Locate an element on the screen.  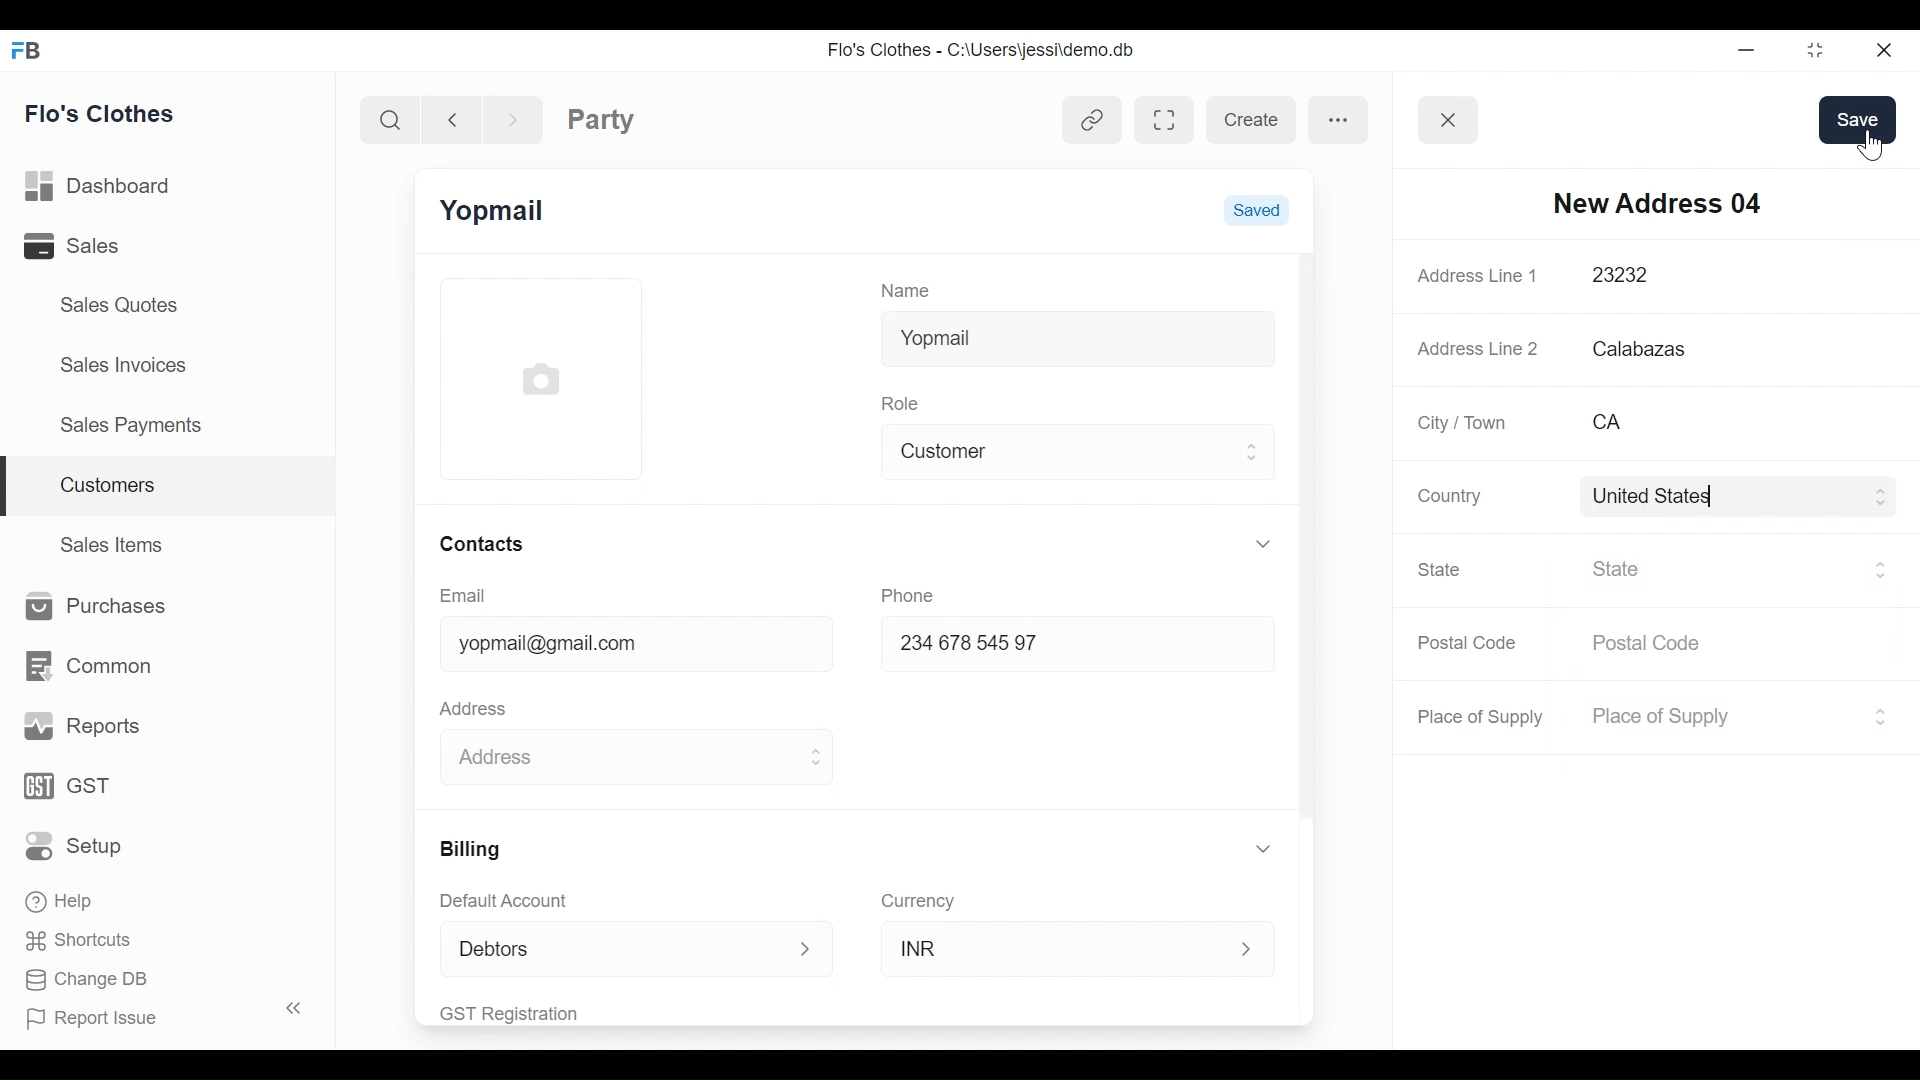
Name is located at coordinates (910, 289).